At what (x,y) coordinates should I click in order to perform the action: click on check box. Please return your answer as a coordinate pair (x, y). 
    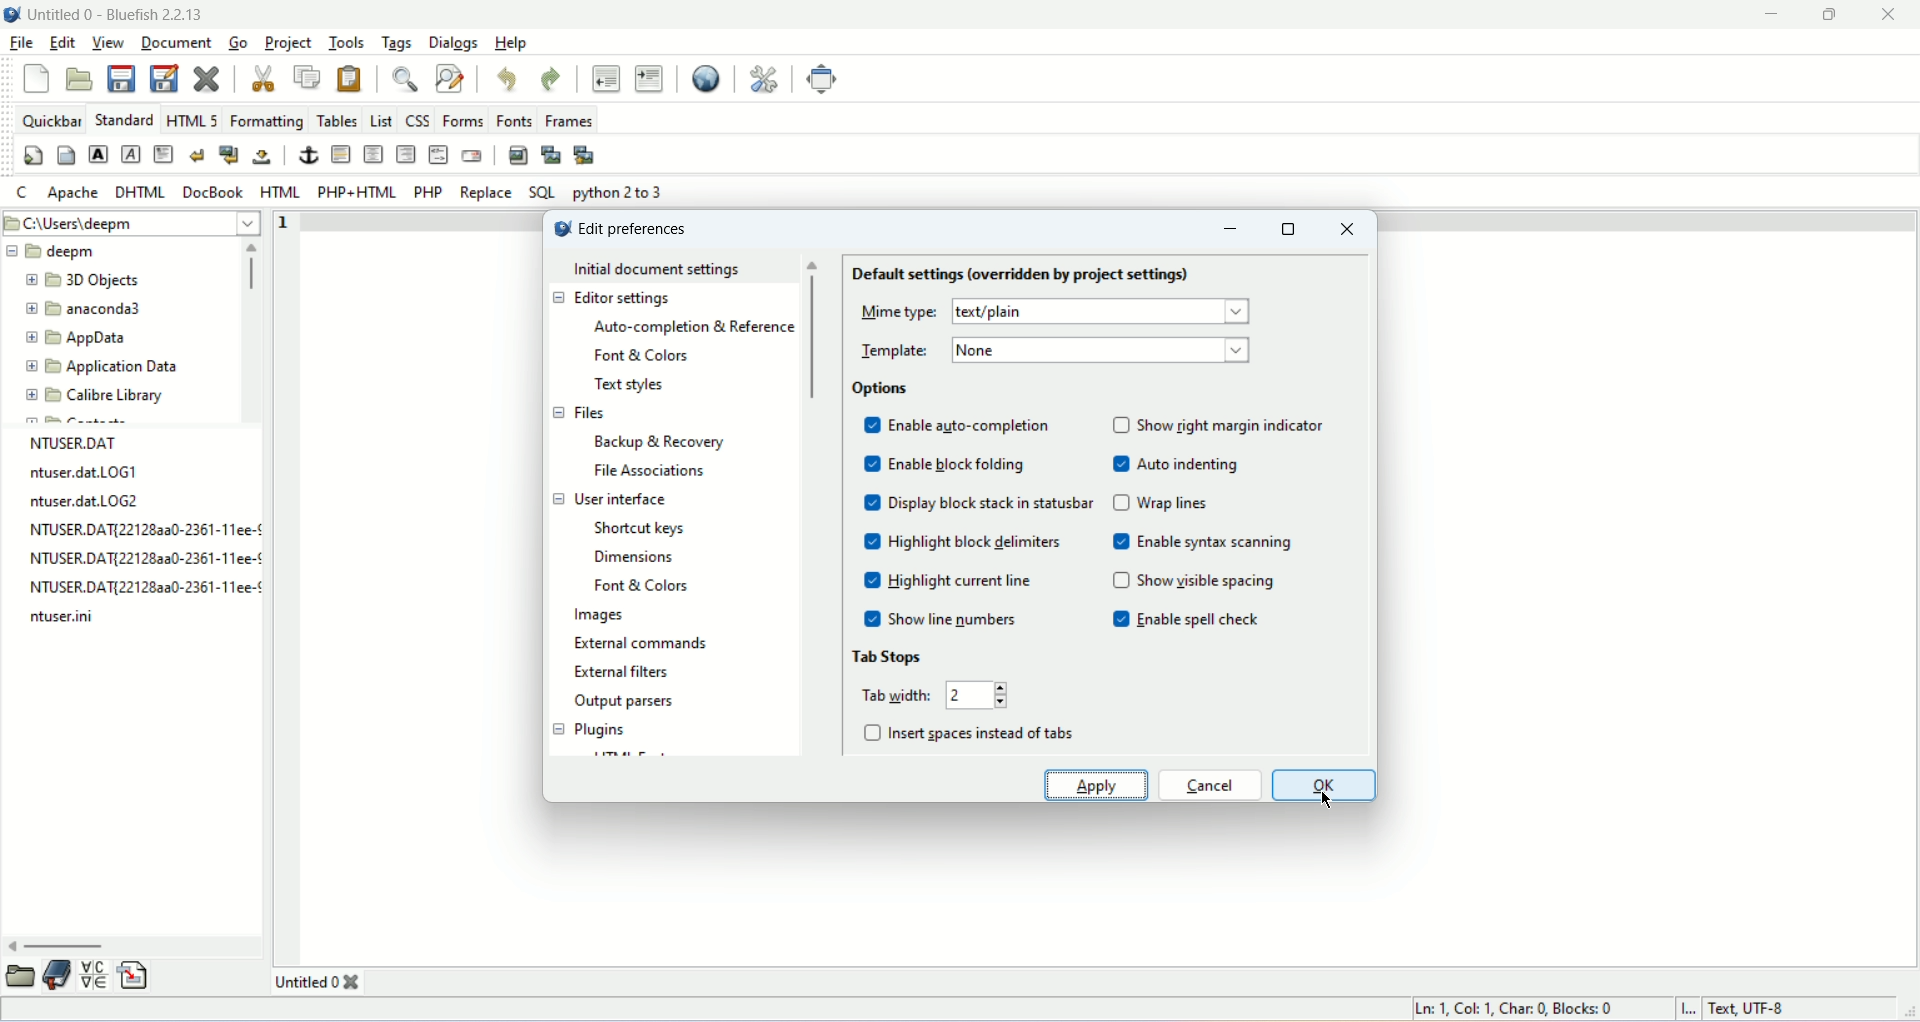
    Looking at the image, I should click on (1118, 524).